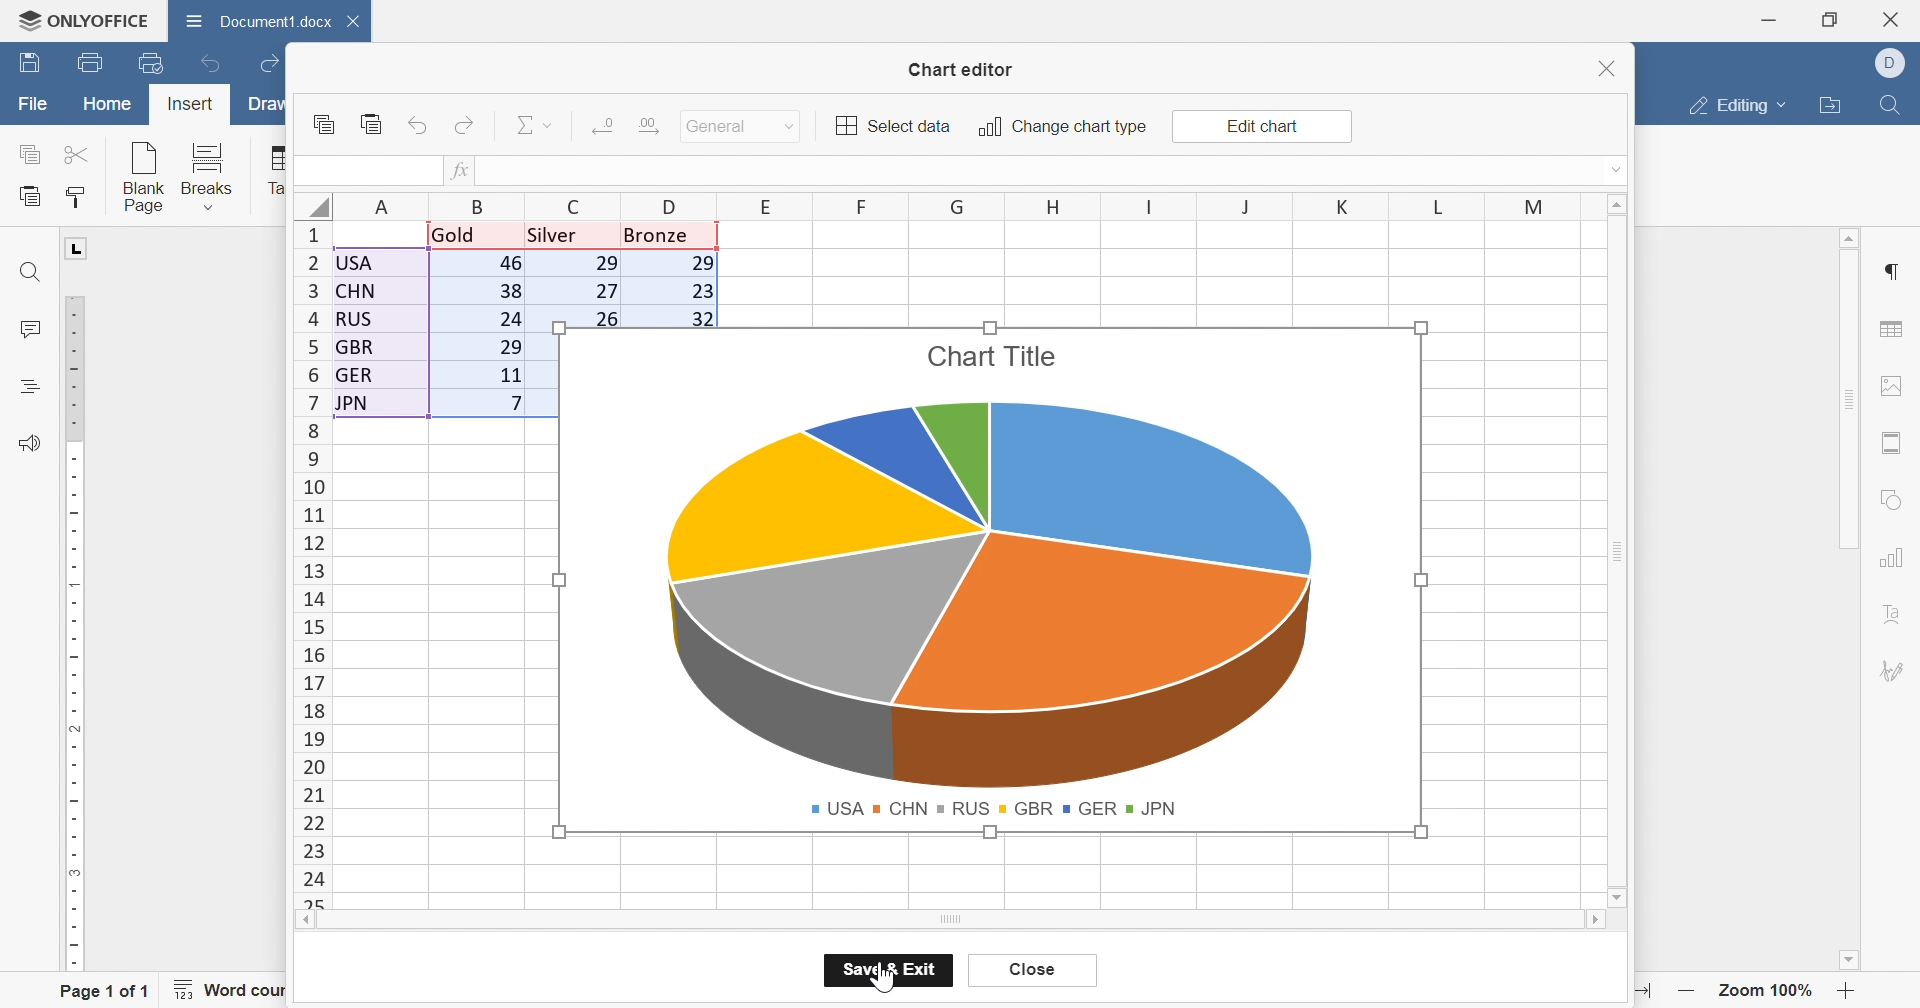  What do you see at coordinates (1898, 557) in the screenshot?
I see `Chart settings` at bounding box center [1898, 557].